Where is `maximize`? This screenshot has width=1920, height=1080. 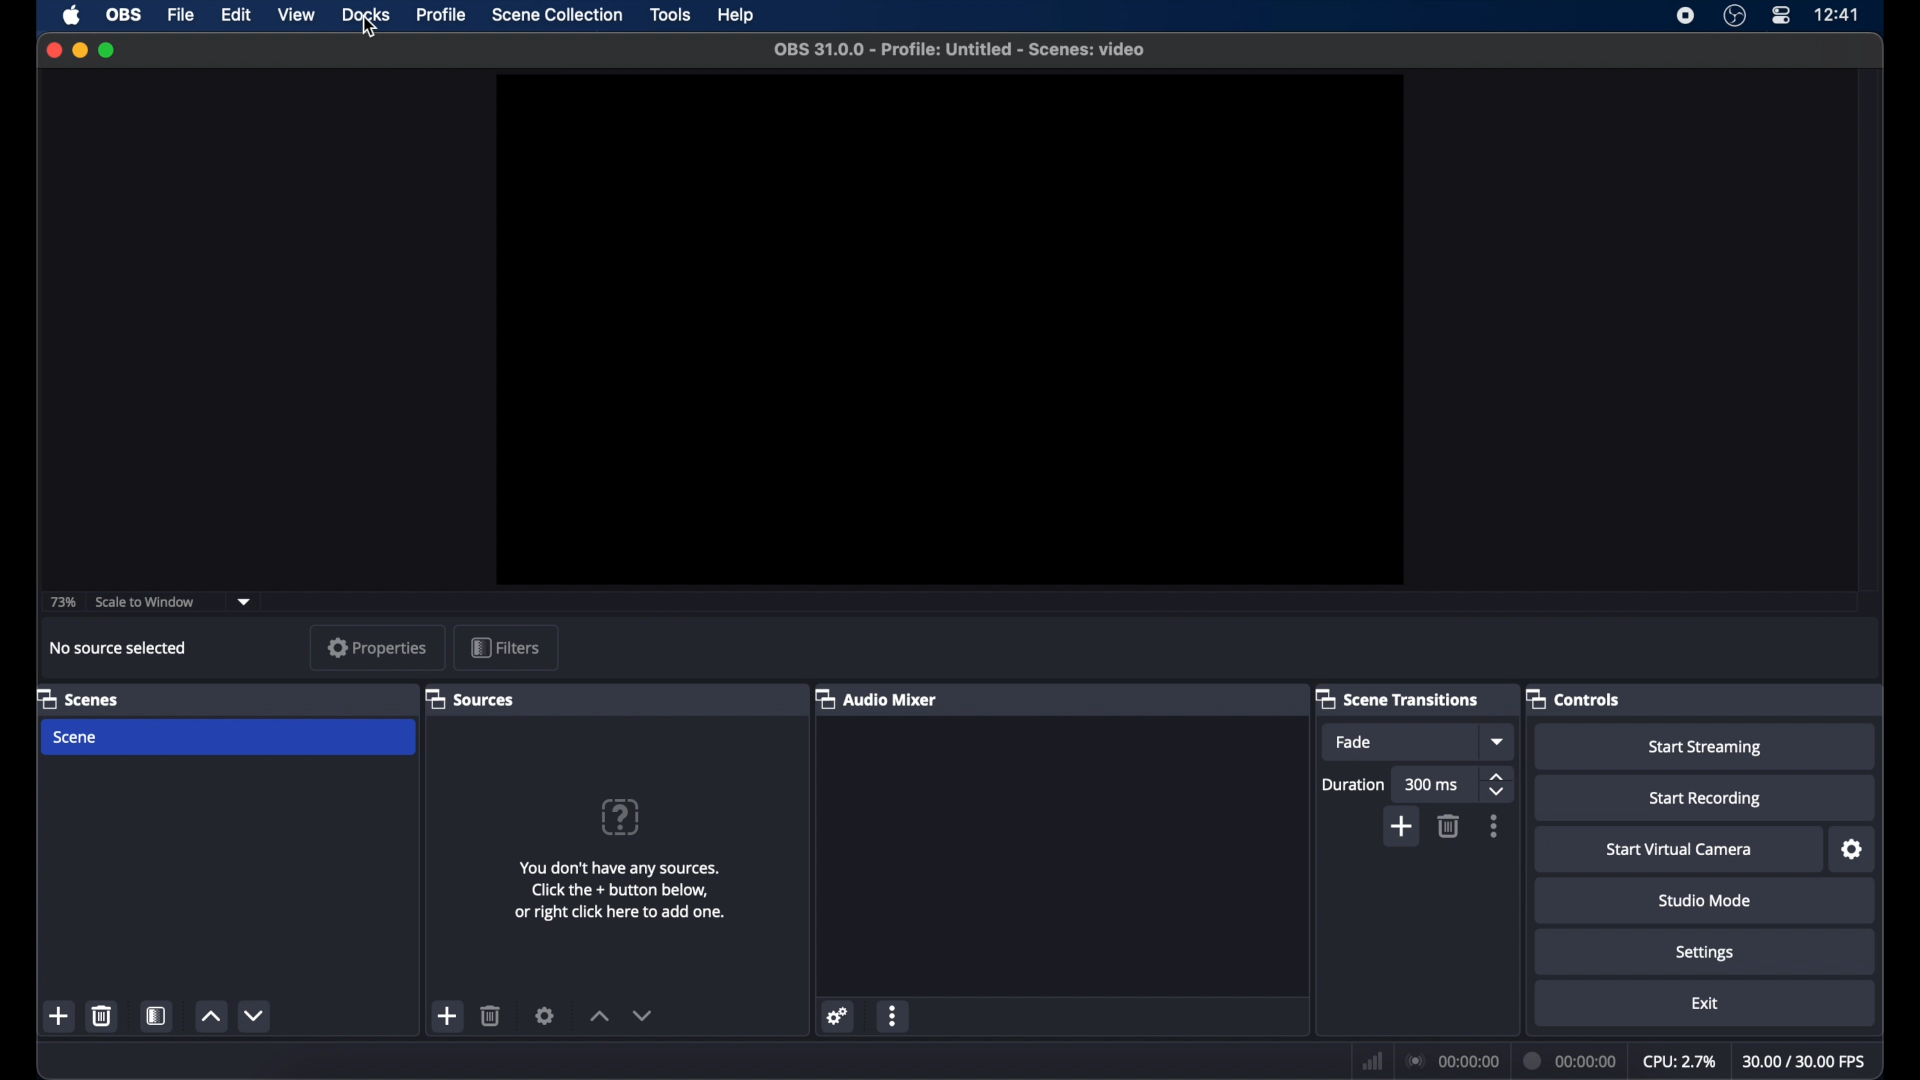
maximize is located at coordinates (109, 52).